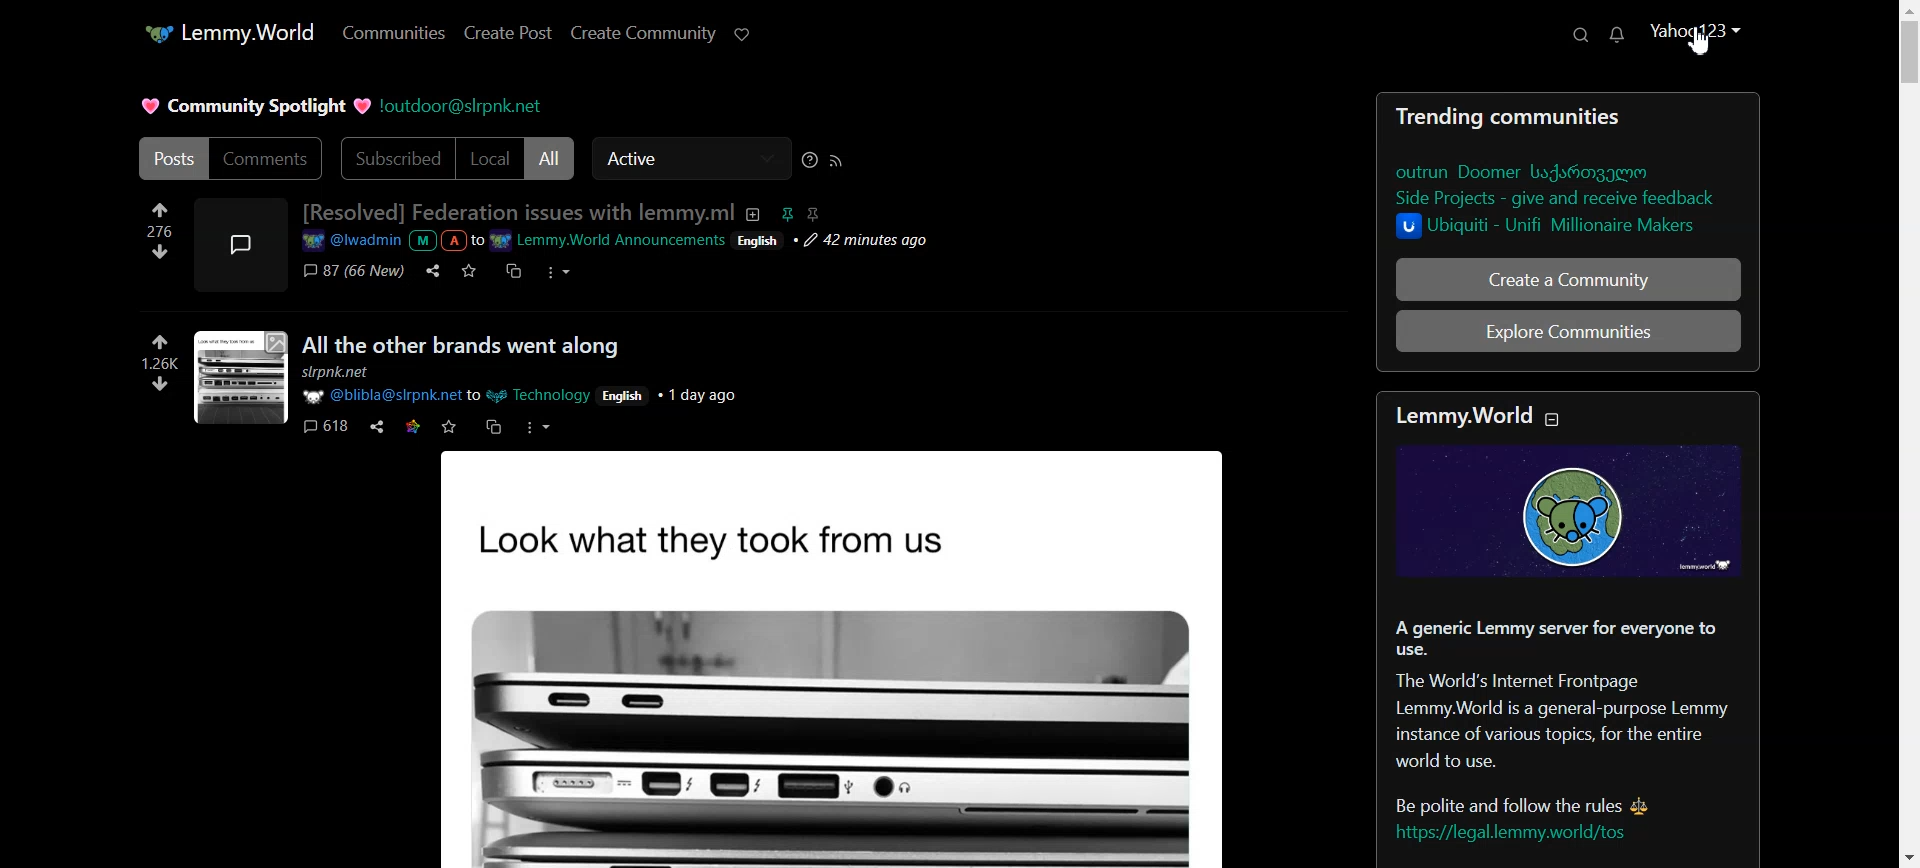  Describe the element at coordinates (412, 427) in the screenshot. I see `link` at that location.